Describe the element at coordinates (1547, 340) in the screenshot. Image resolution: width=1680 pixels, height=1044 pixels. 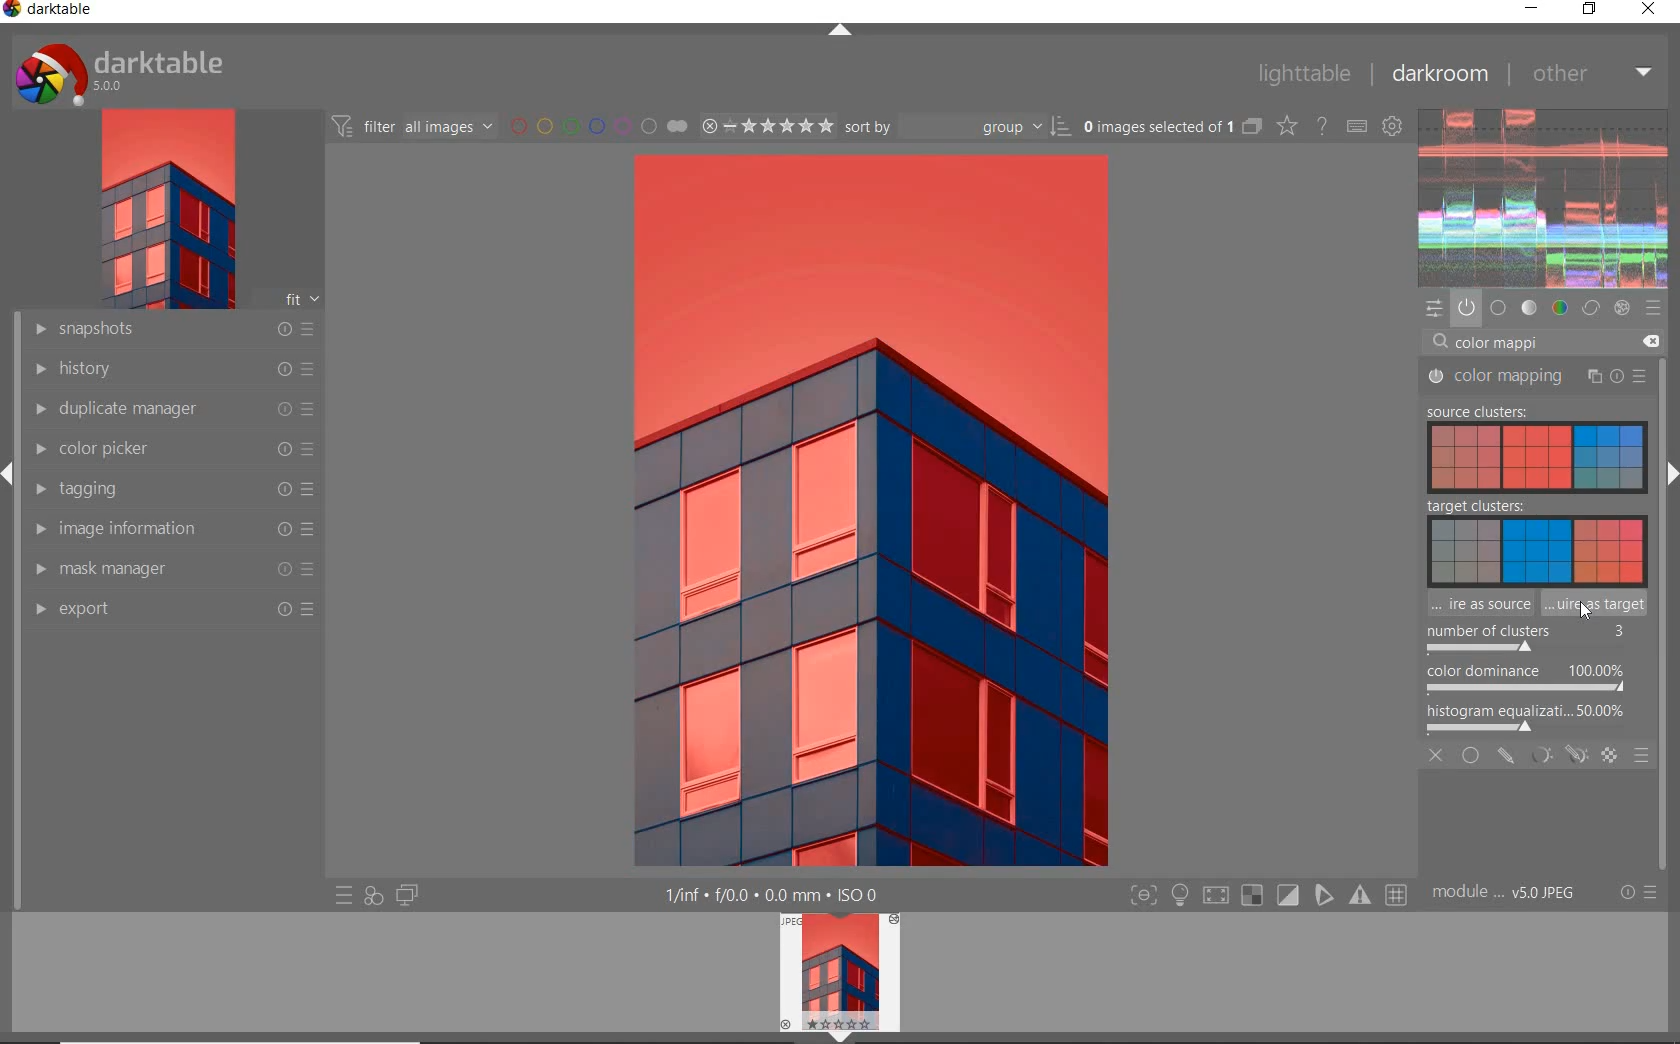
I see `search module` at that location.